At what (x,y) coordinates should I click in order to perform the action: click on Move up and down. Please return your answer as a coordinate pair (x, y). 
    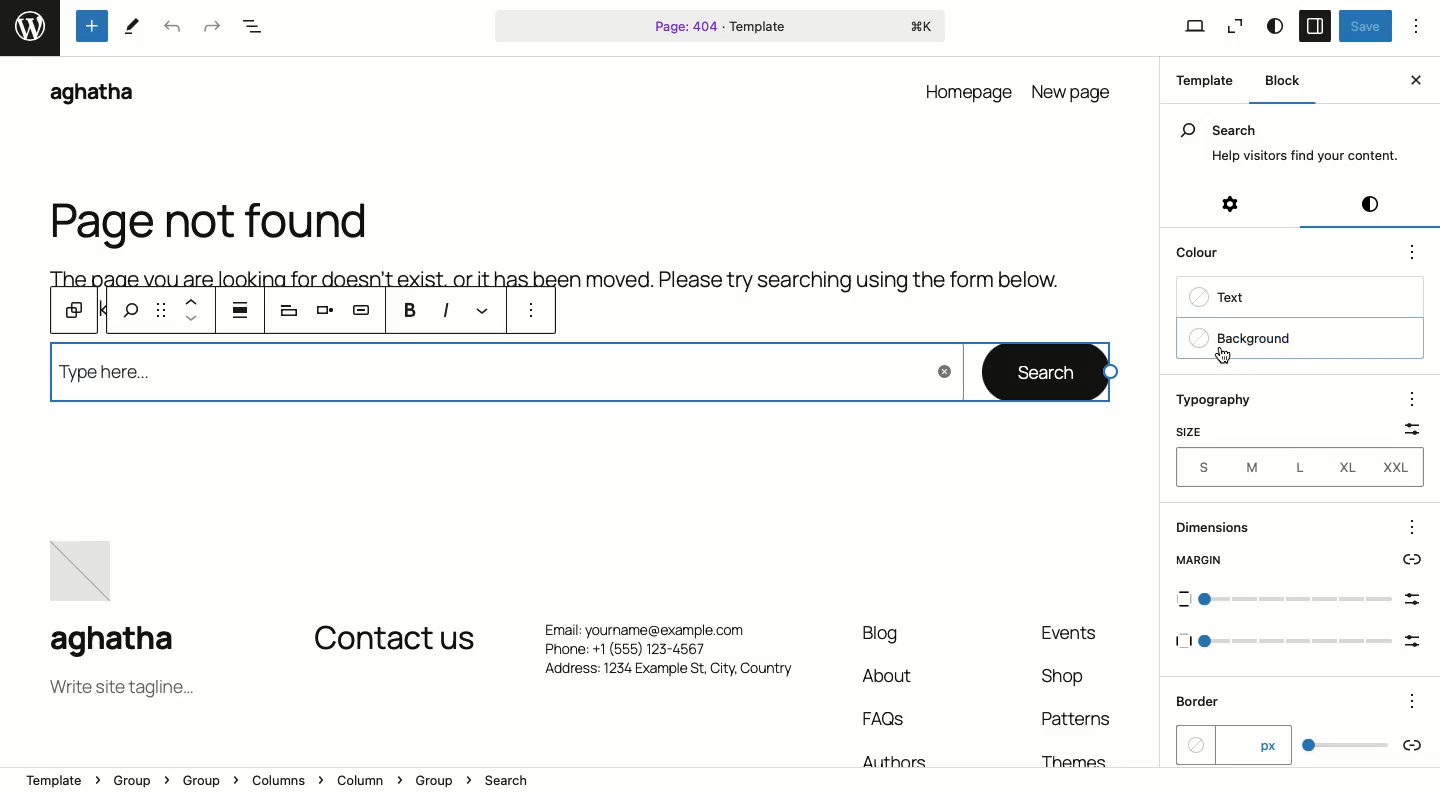
    Looking at the image, I should click on (190, 313).